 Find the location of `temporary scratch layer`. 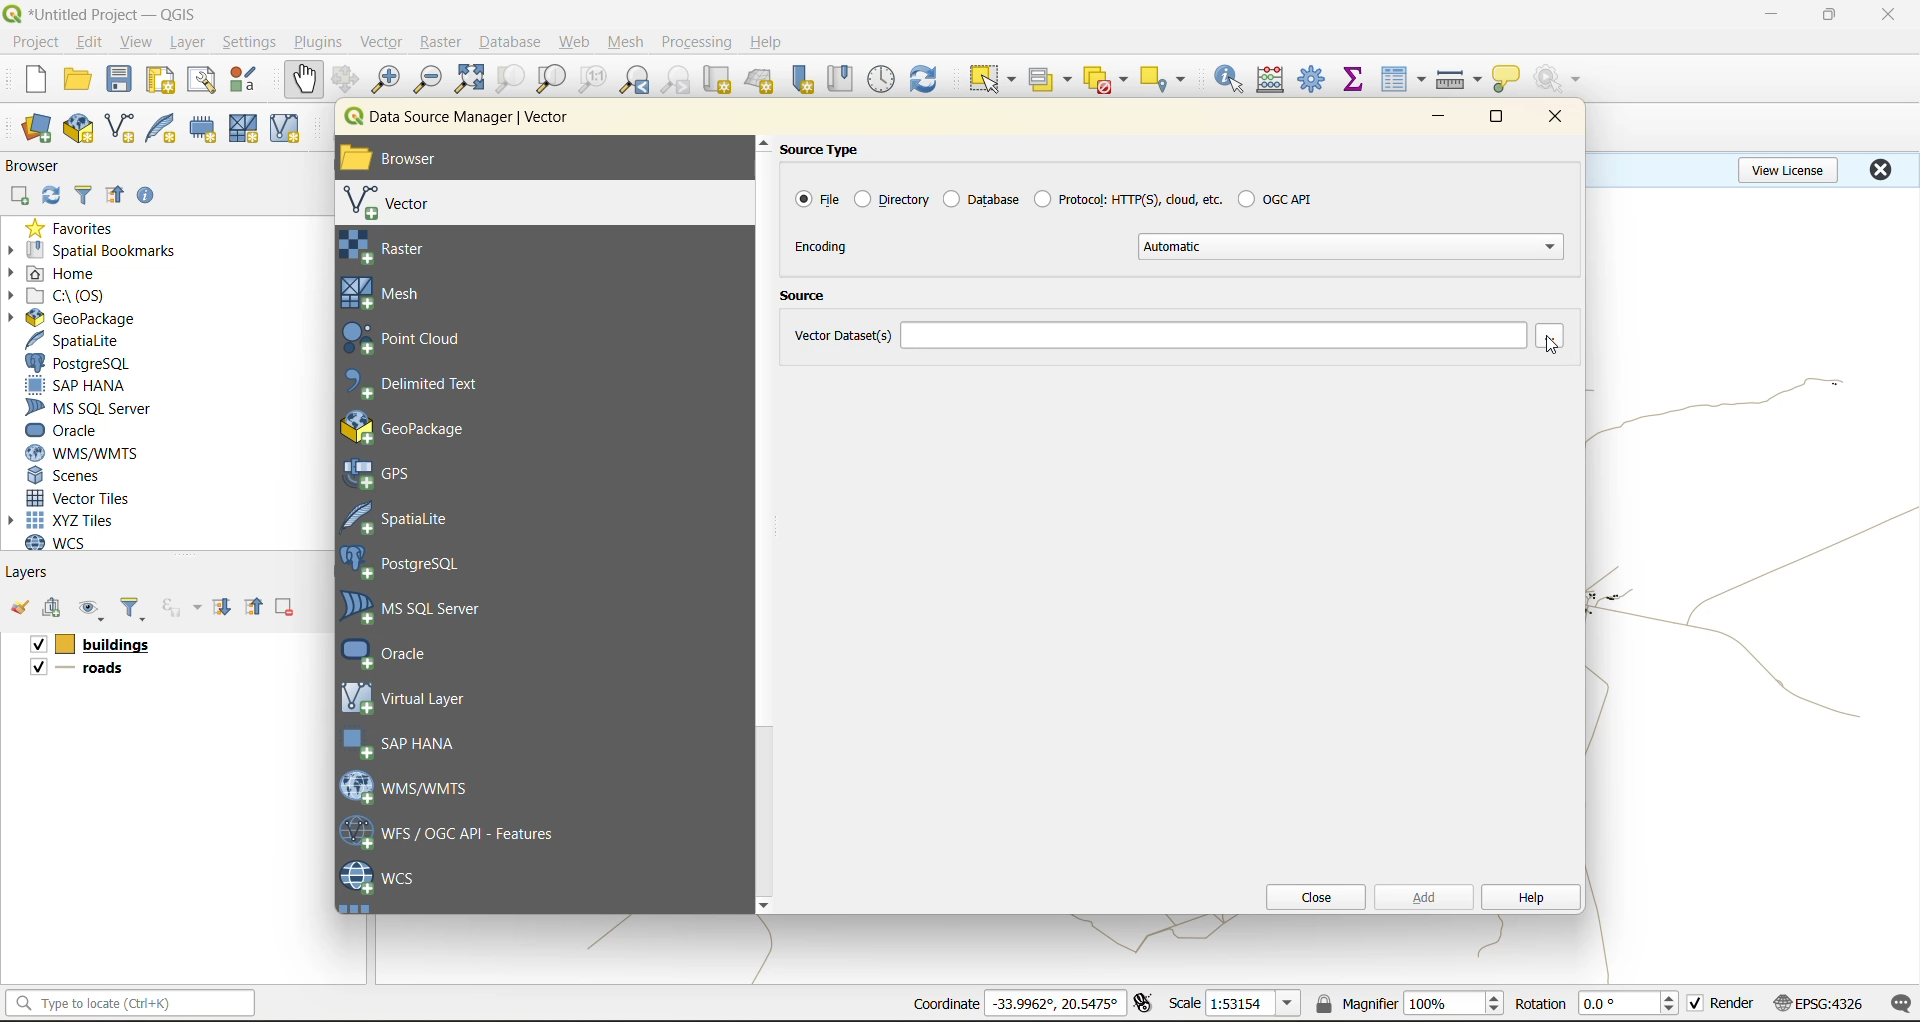

temporary scratch layer is located at coordinates (208, 129).